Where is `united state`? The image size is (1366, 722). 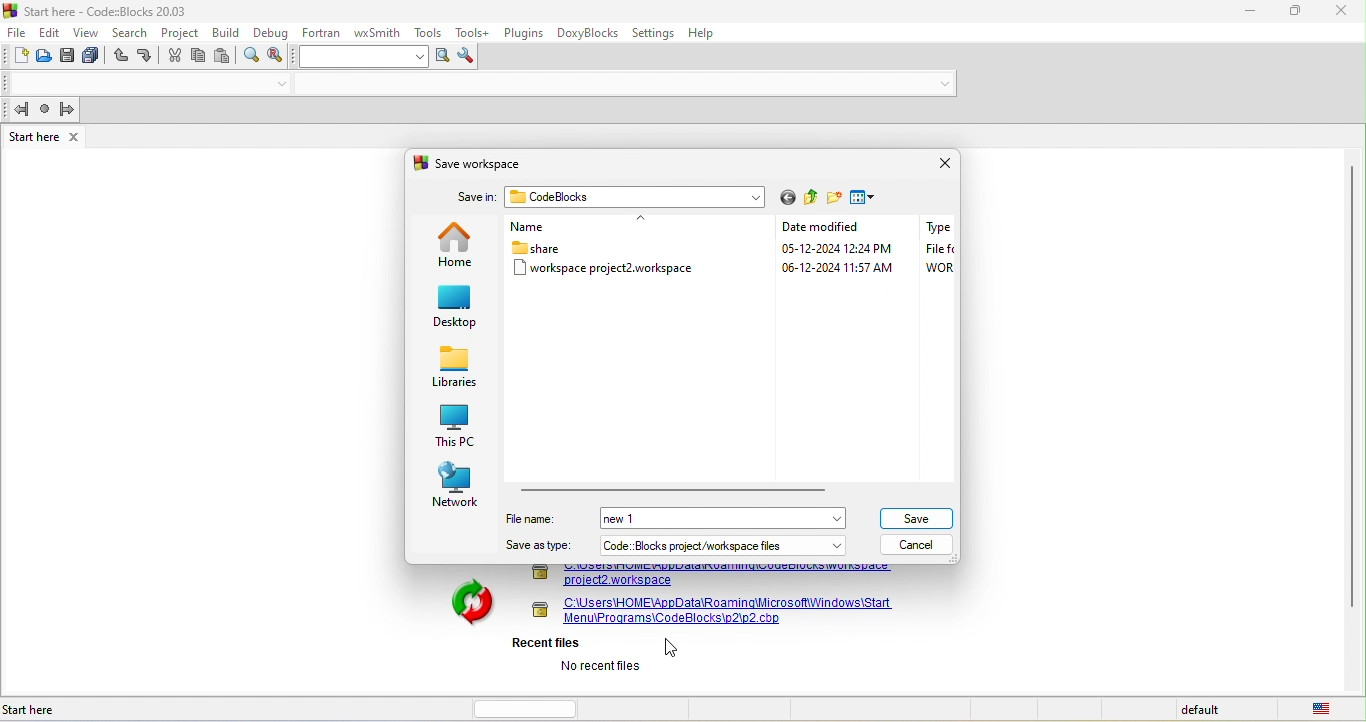
united state is located at coordinates (1325, 709).